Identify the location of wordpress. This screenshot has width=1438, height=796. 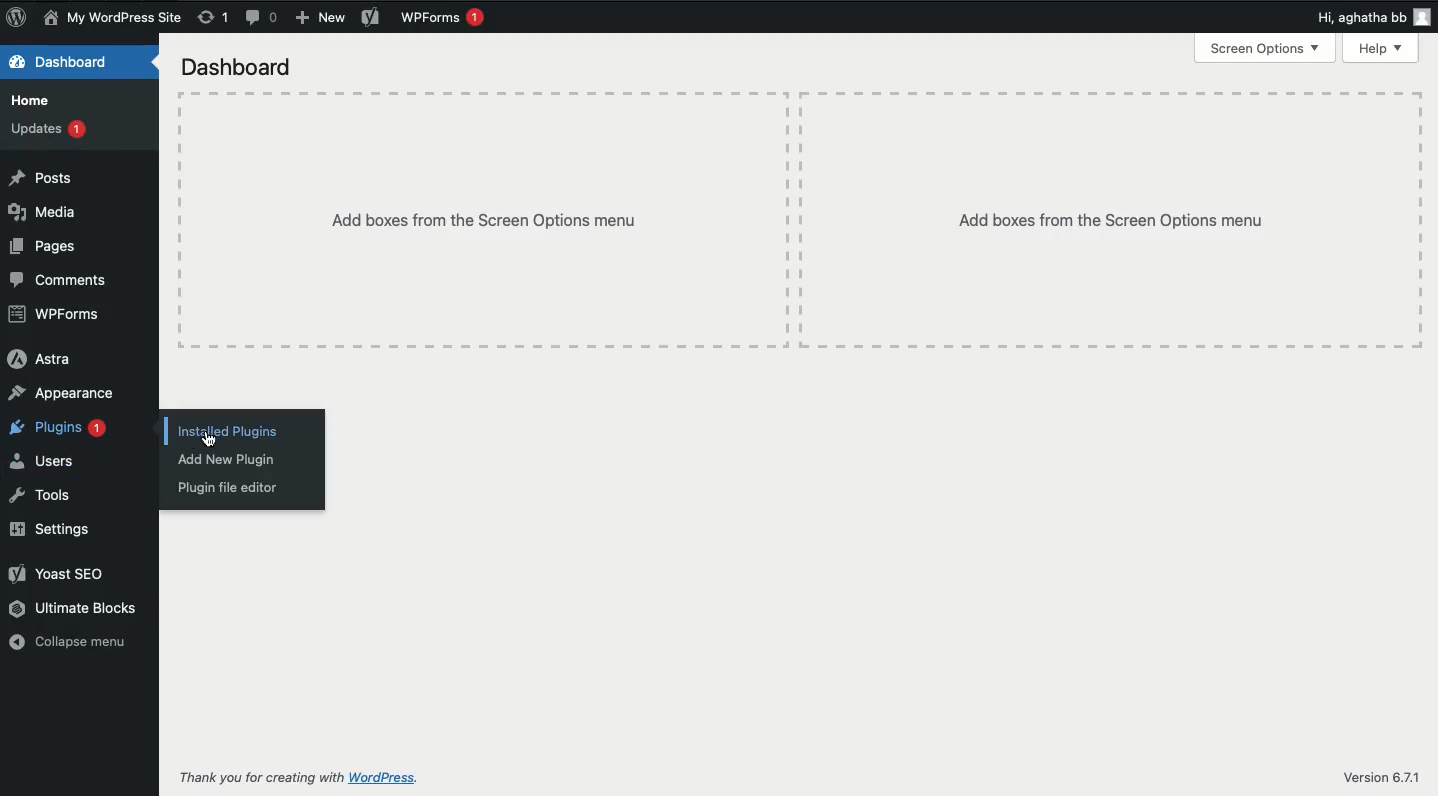
(385, 778).